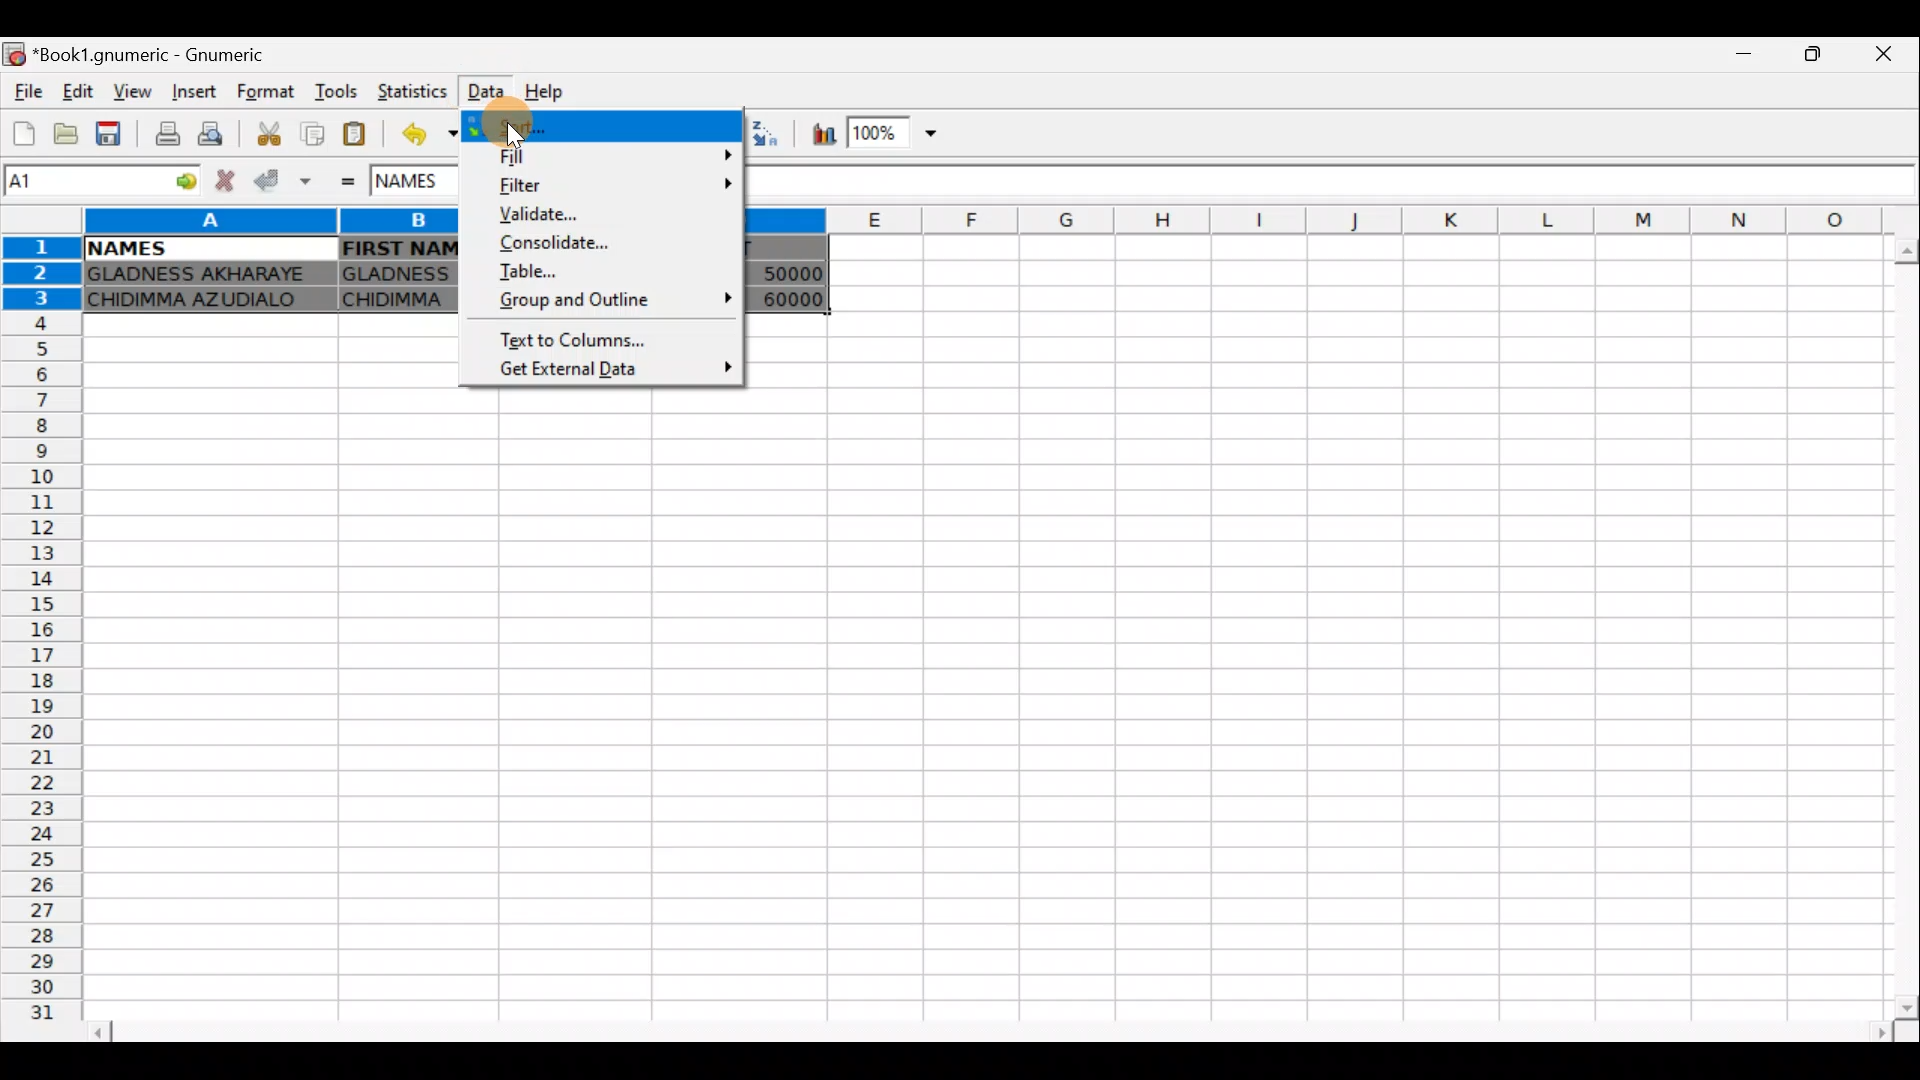  I want to click on Cells, so click(1010, 703).